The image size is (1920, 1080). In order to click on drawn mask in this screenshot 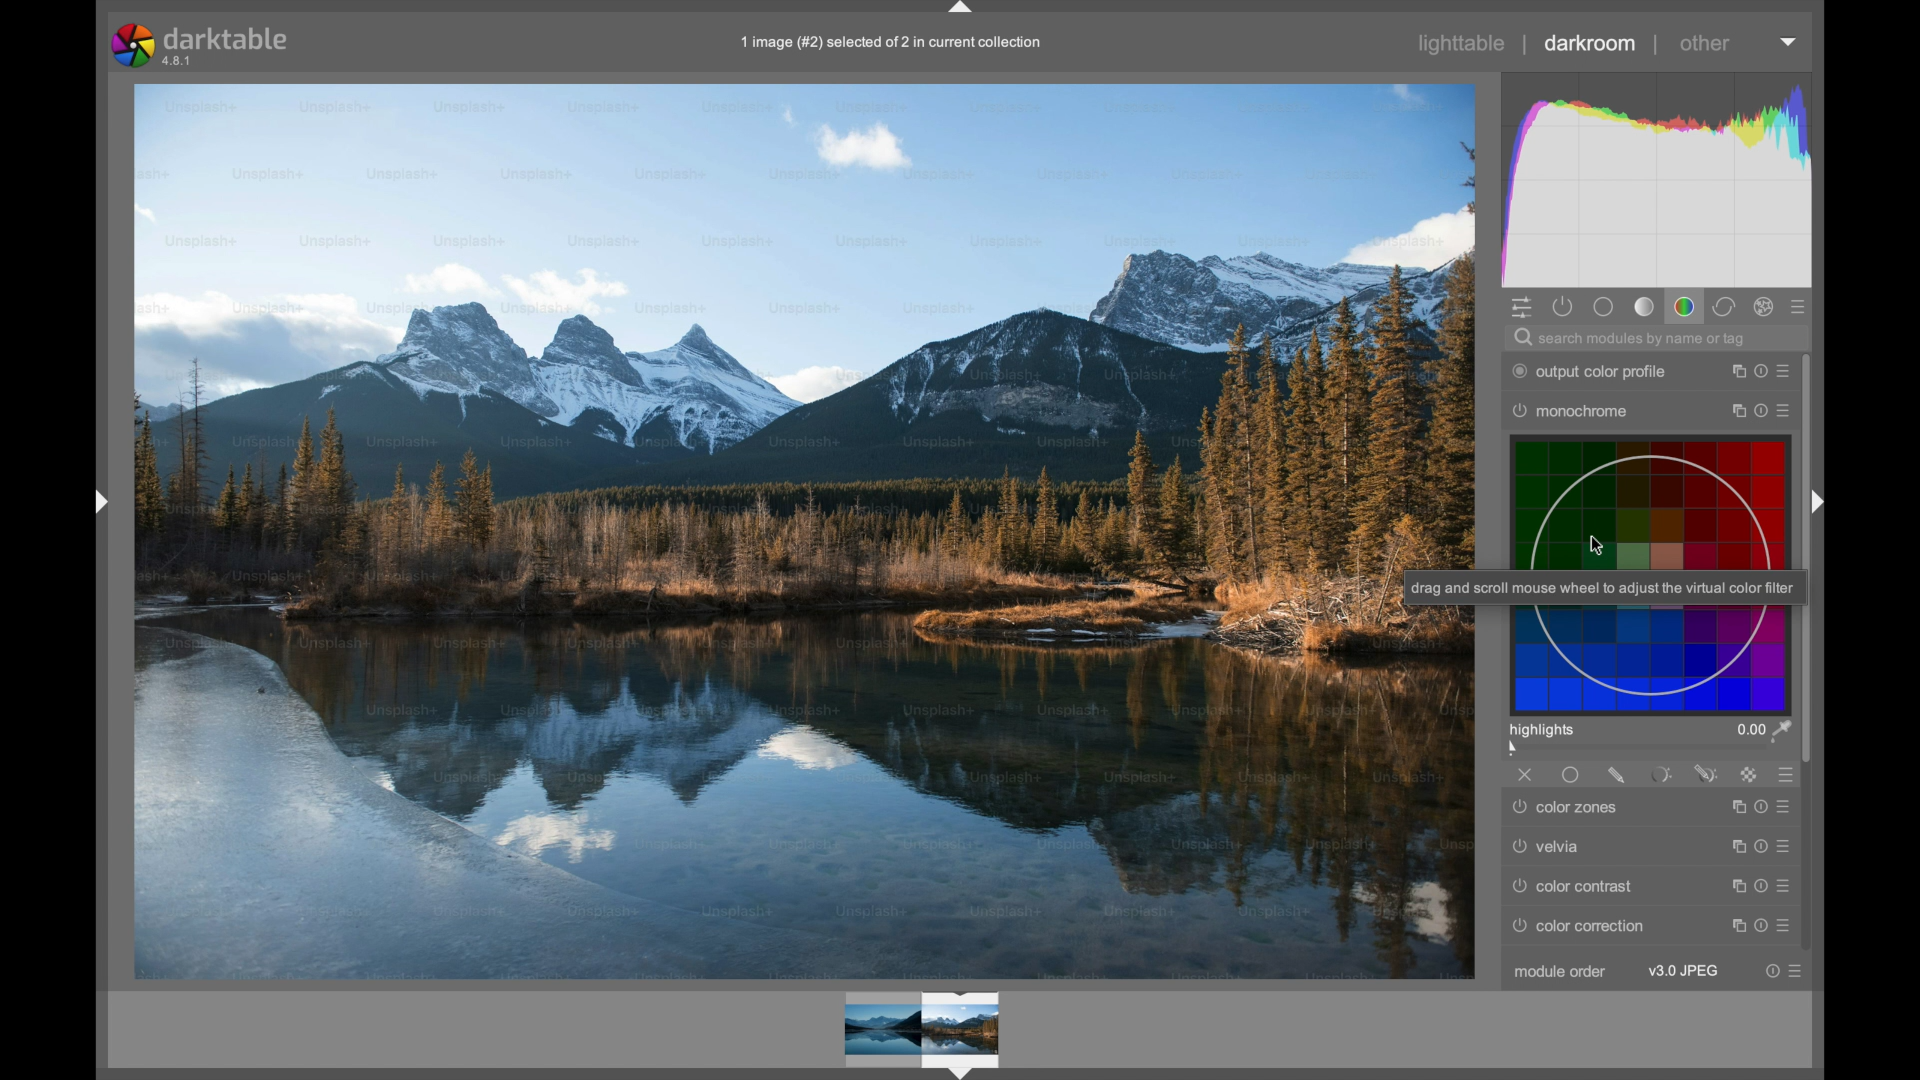, I will do `click(1619, 775)`.